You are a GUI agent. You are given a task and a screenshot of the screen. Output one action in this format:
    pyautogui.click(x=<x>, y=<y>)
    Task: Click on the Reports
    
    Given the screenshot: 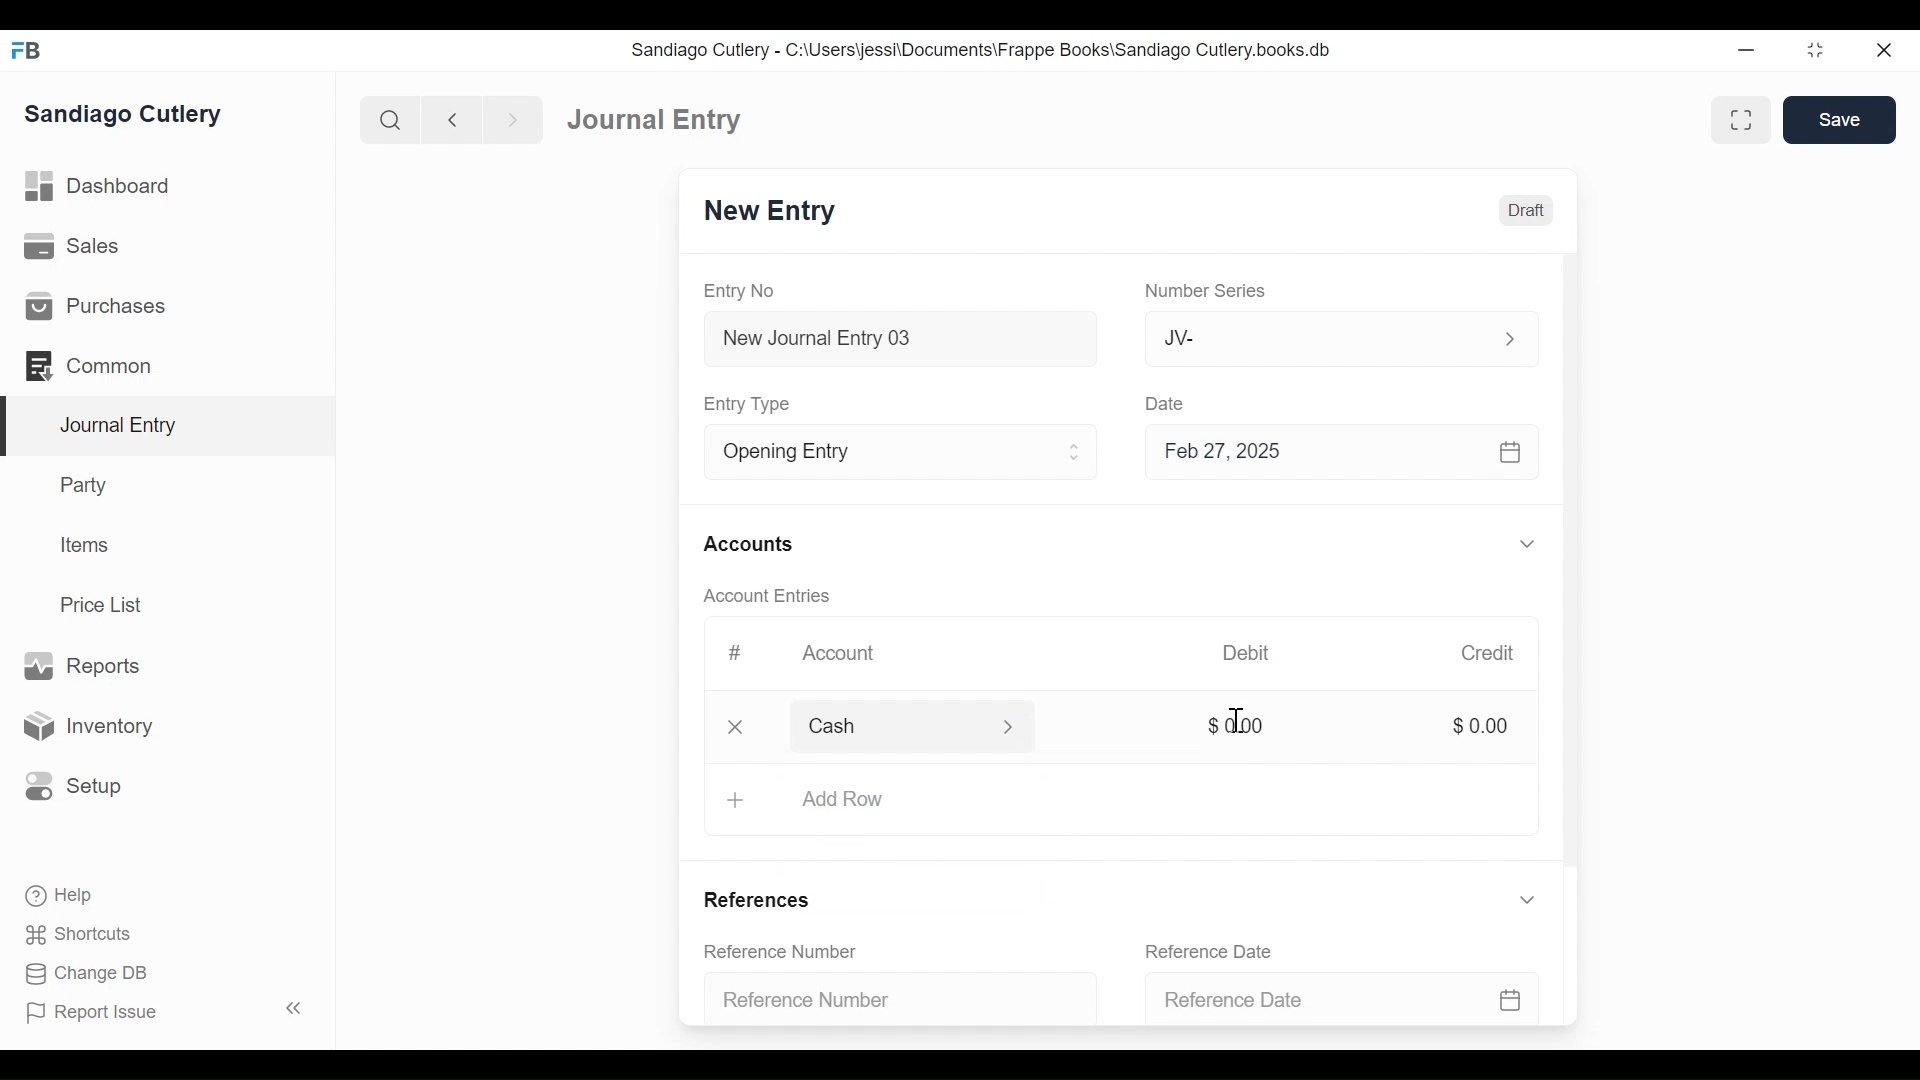 What is the action you would take?
    pyautogui.click(x=88, y=666)
    